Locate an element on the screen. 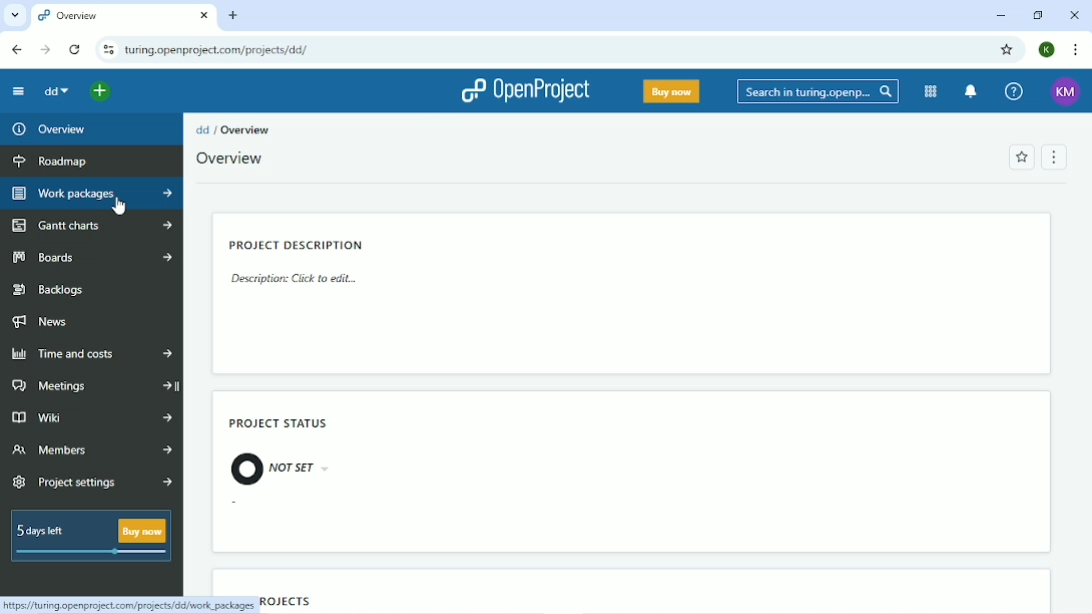  Overview is located at coordinates (245, 131).